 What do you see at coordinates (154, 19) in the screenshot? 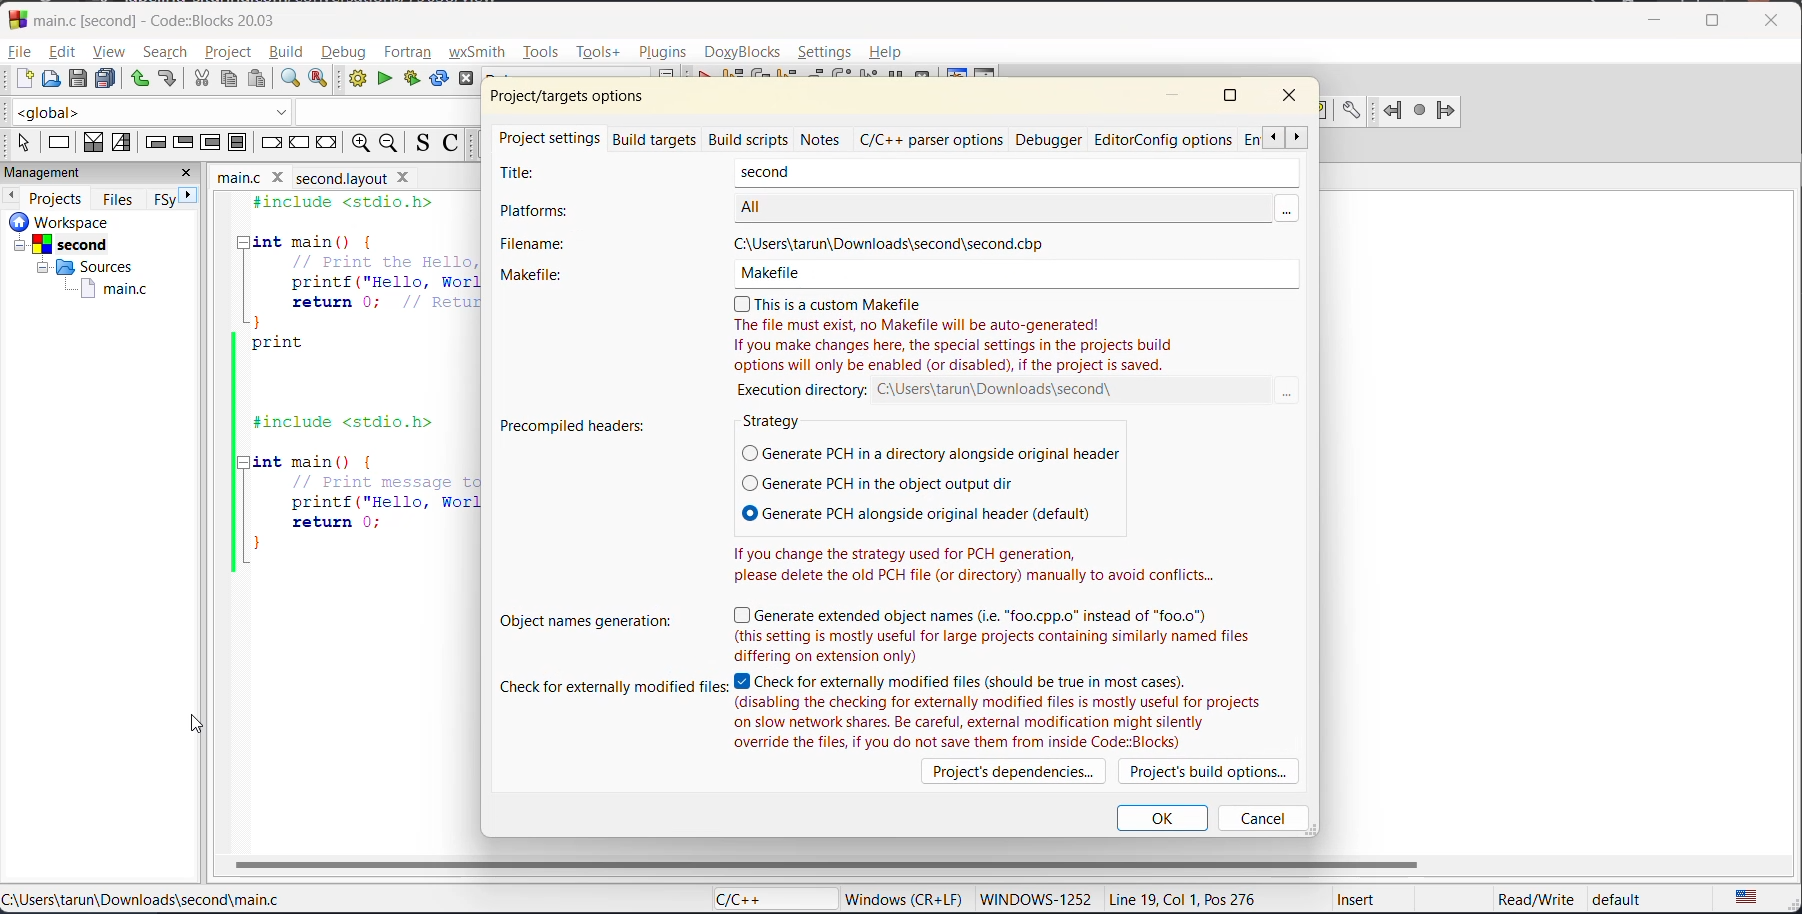
I see `app name and file name` at bounding box center [154, 19].